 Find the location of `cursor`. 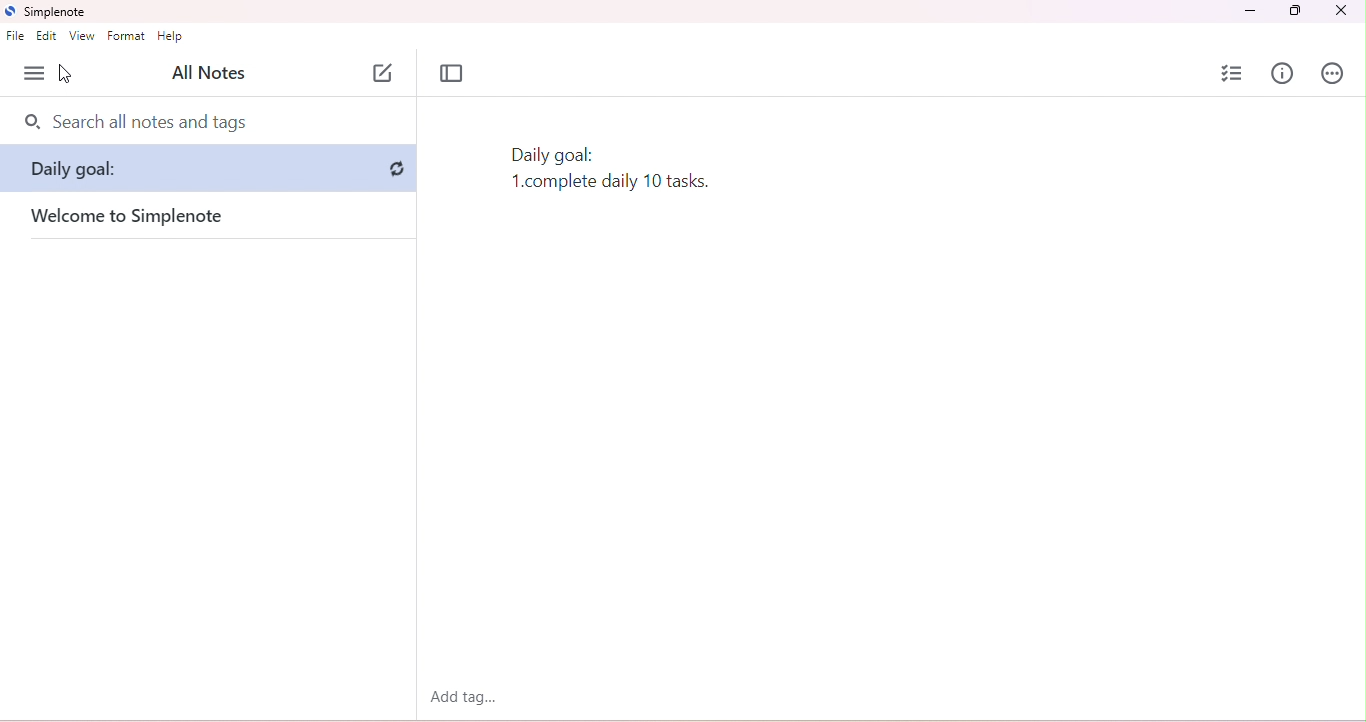

cursor is located at coordinates (67, 74).